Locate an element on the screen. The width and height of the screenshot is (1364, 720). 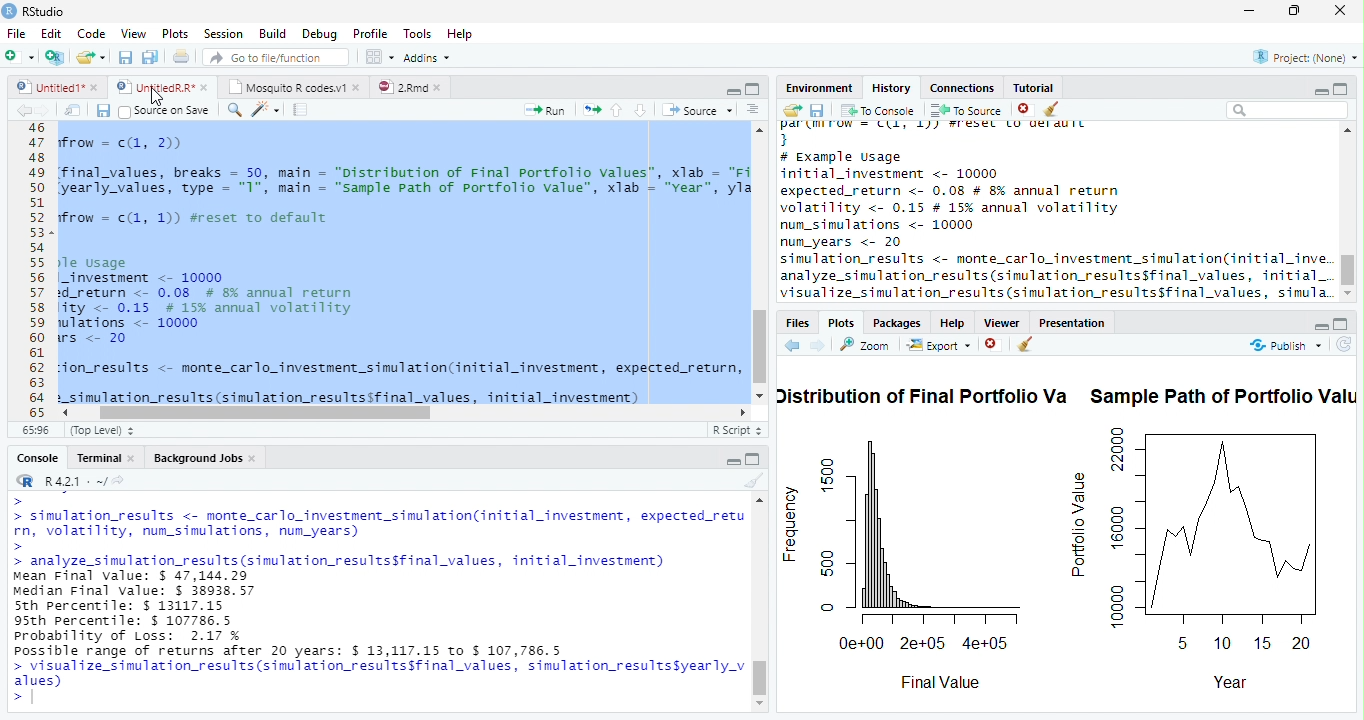
Go to previous section of code is located at coordinates (617, 112).